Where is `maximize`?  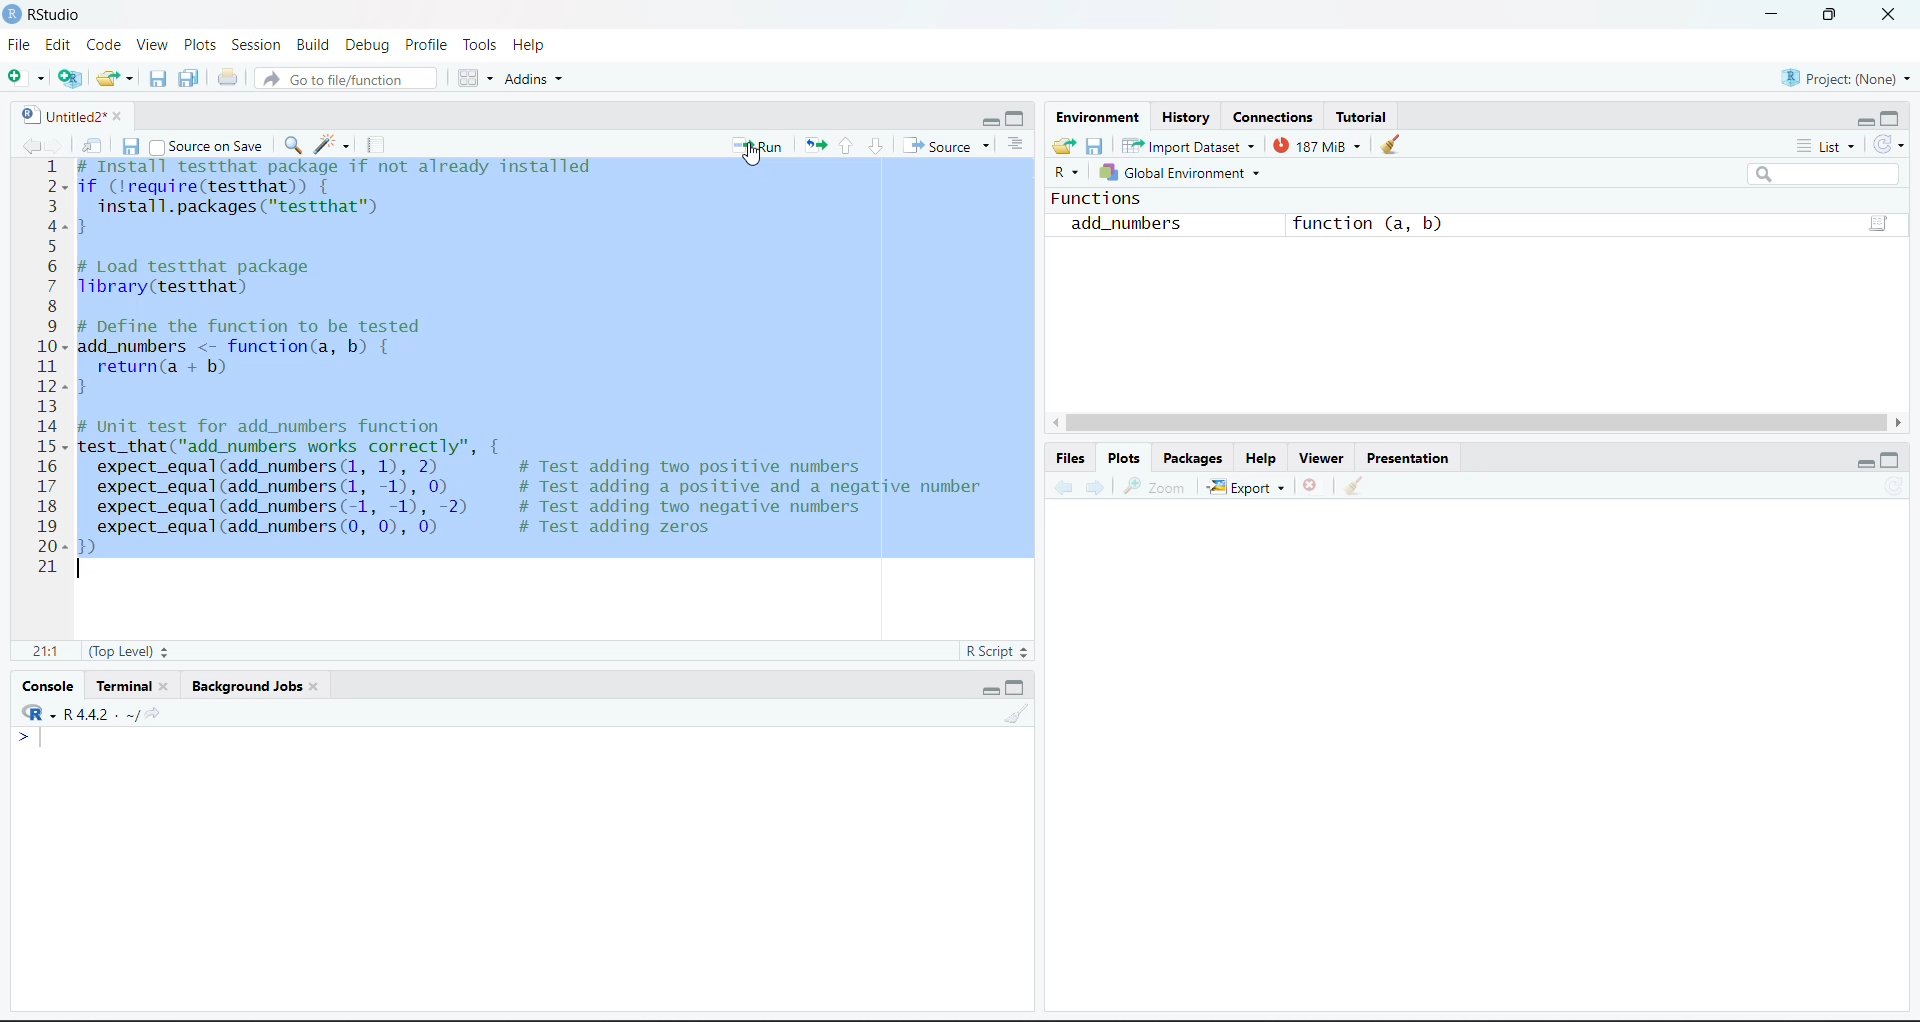
maximize is located at coordinates (1892, 461).